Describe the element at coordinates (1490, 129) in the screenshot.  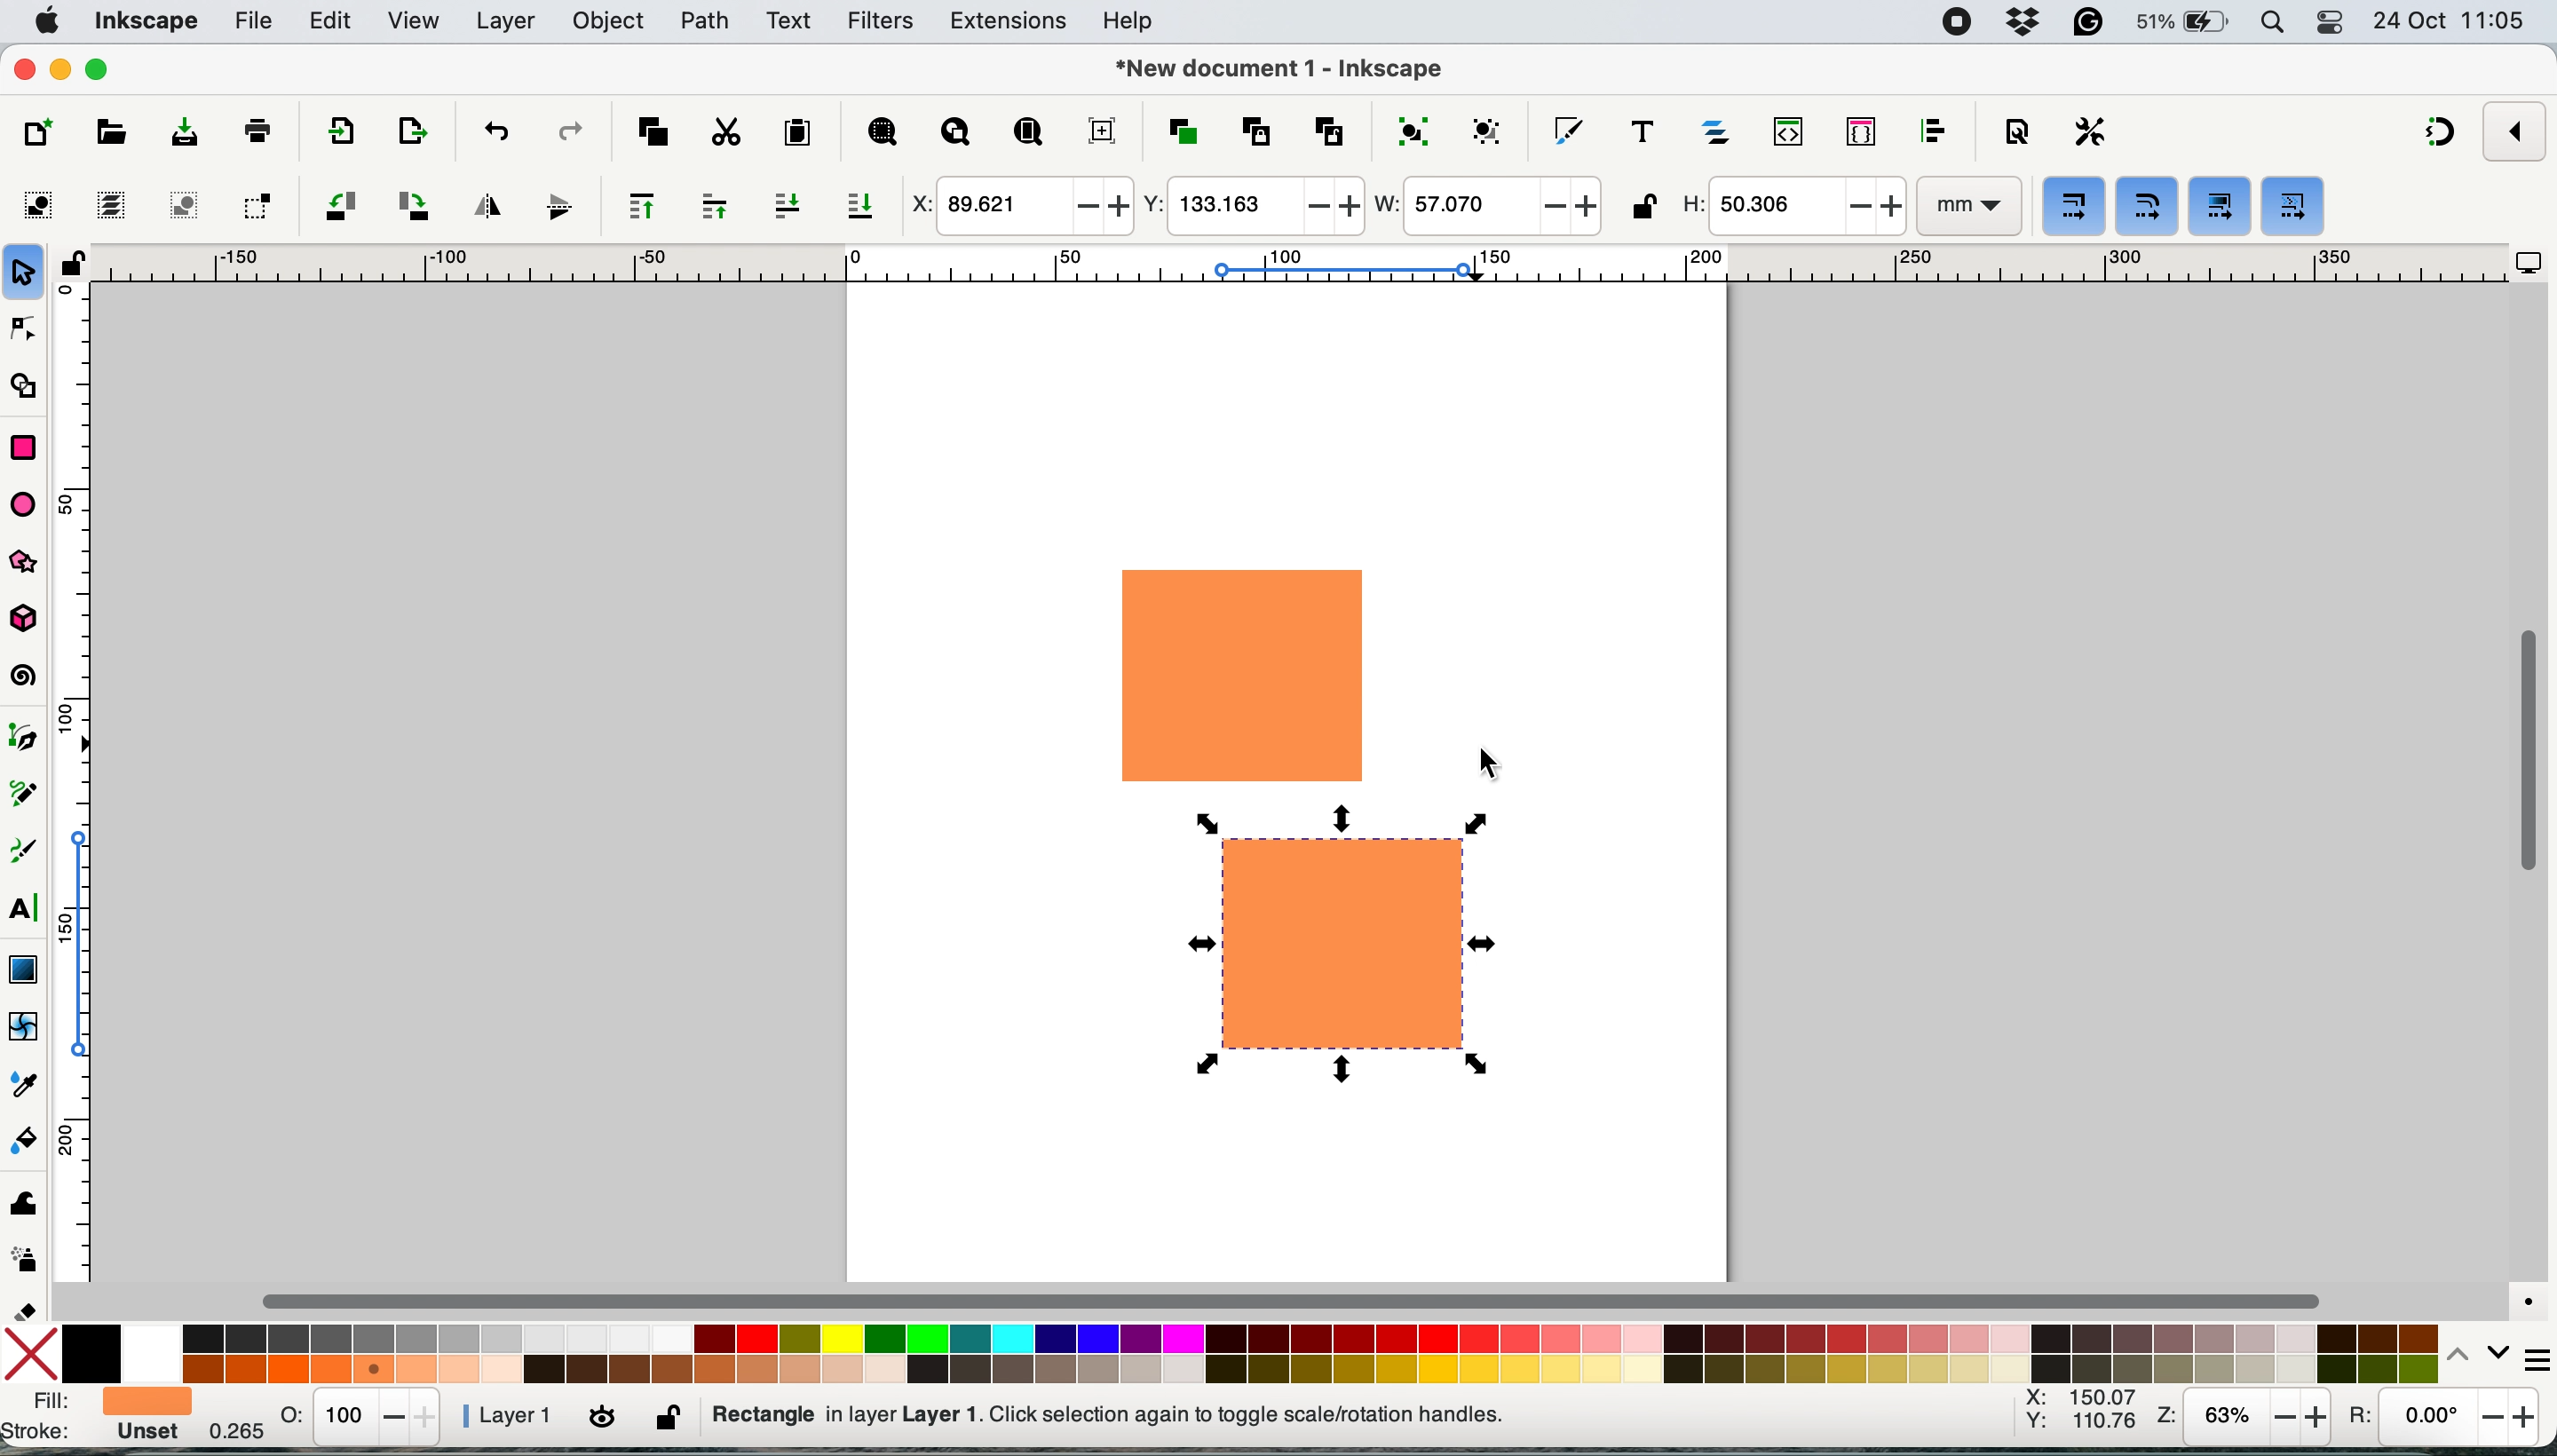
I see `ungroup` at that location.